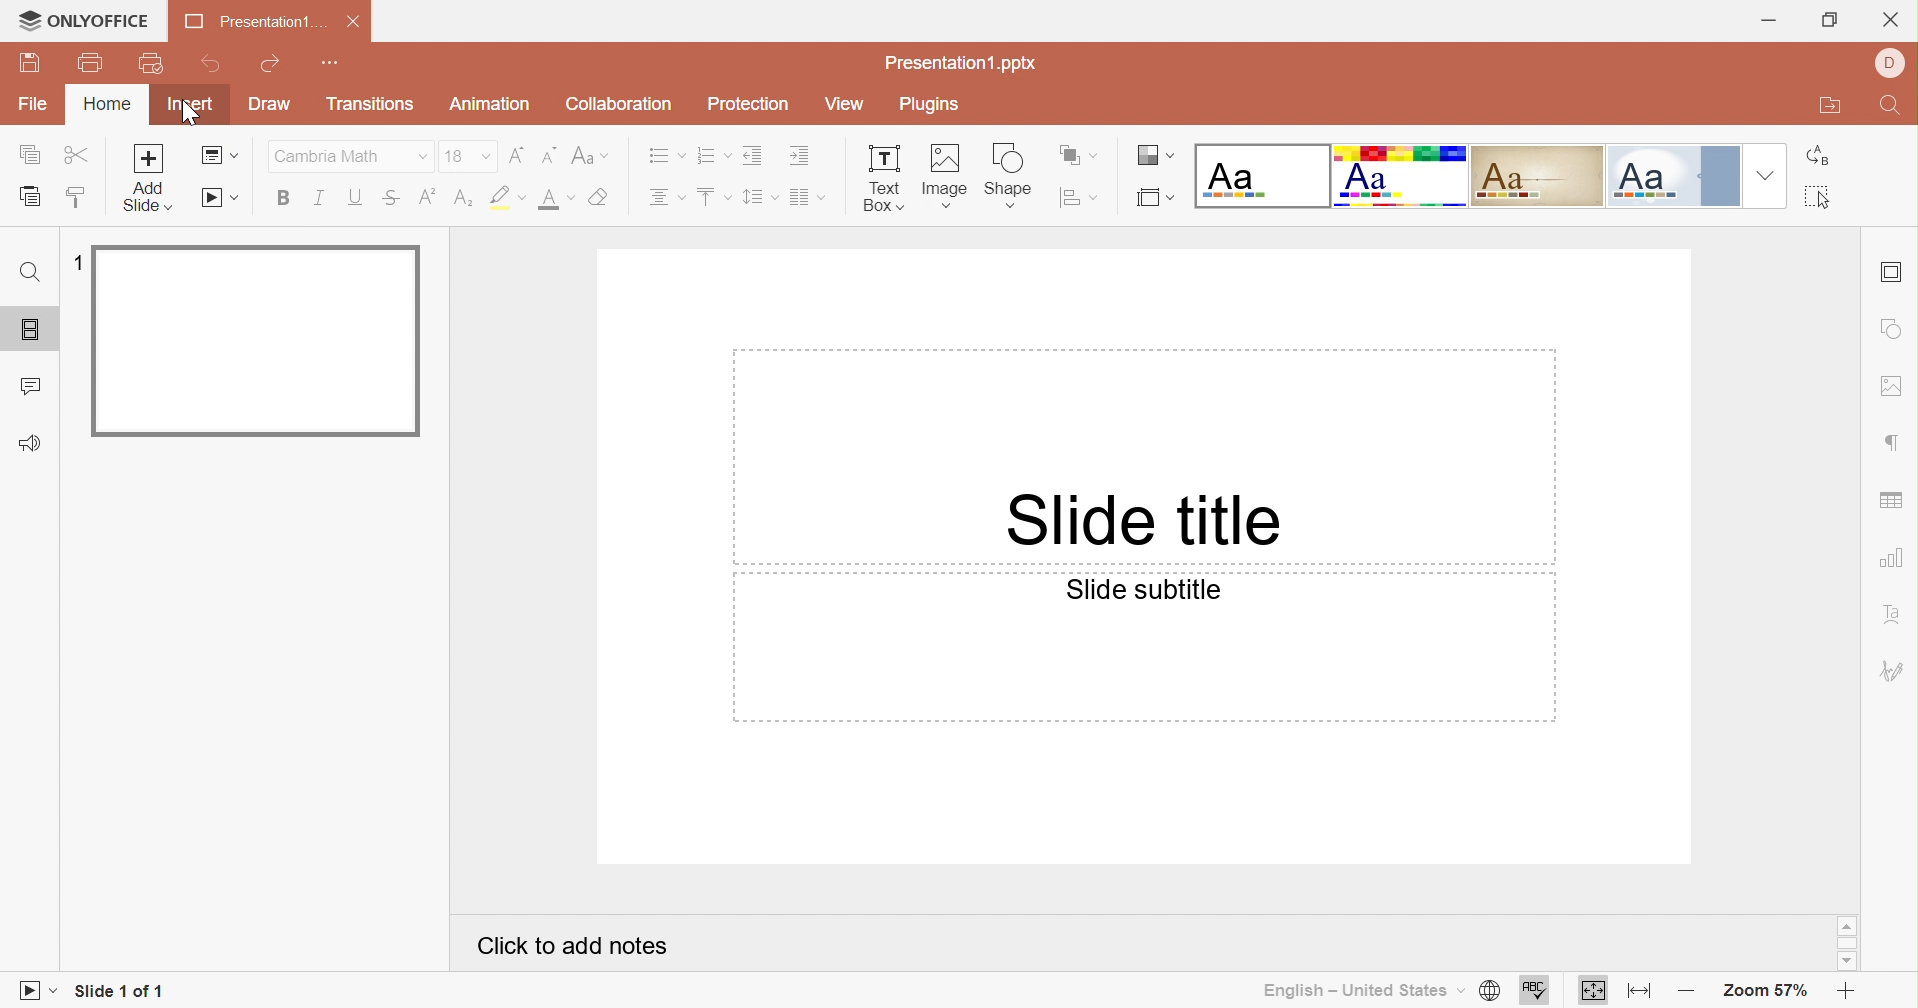  I want to click on Presentation.pptx, so click(967, 63).